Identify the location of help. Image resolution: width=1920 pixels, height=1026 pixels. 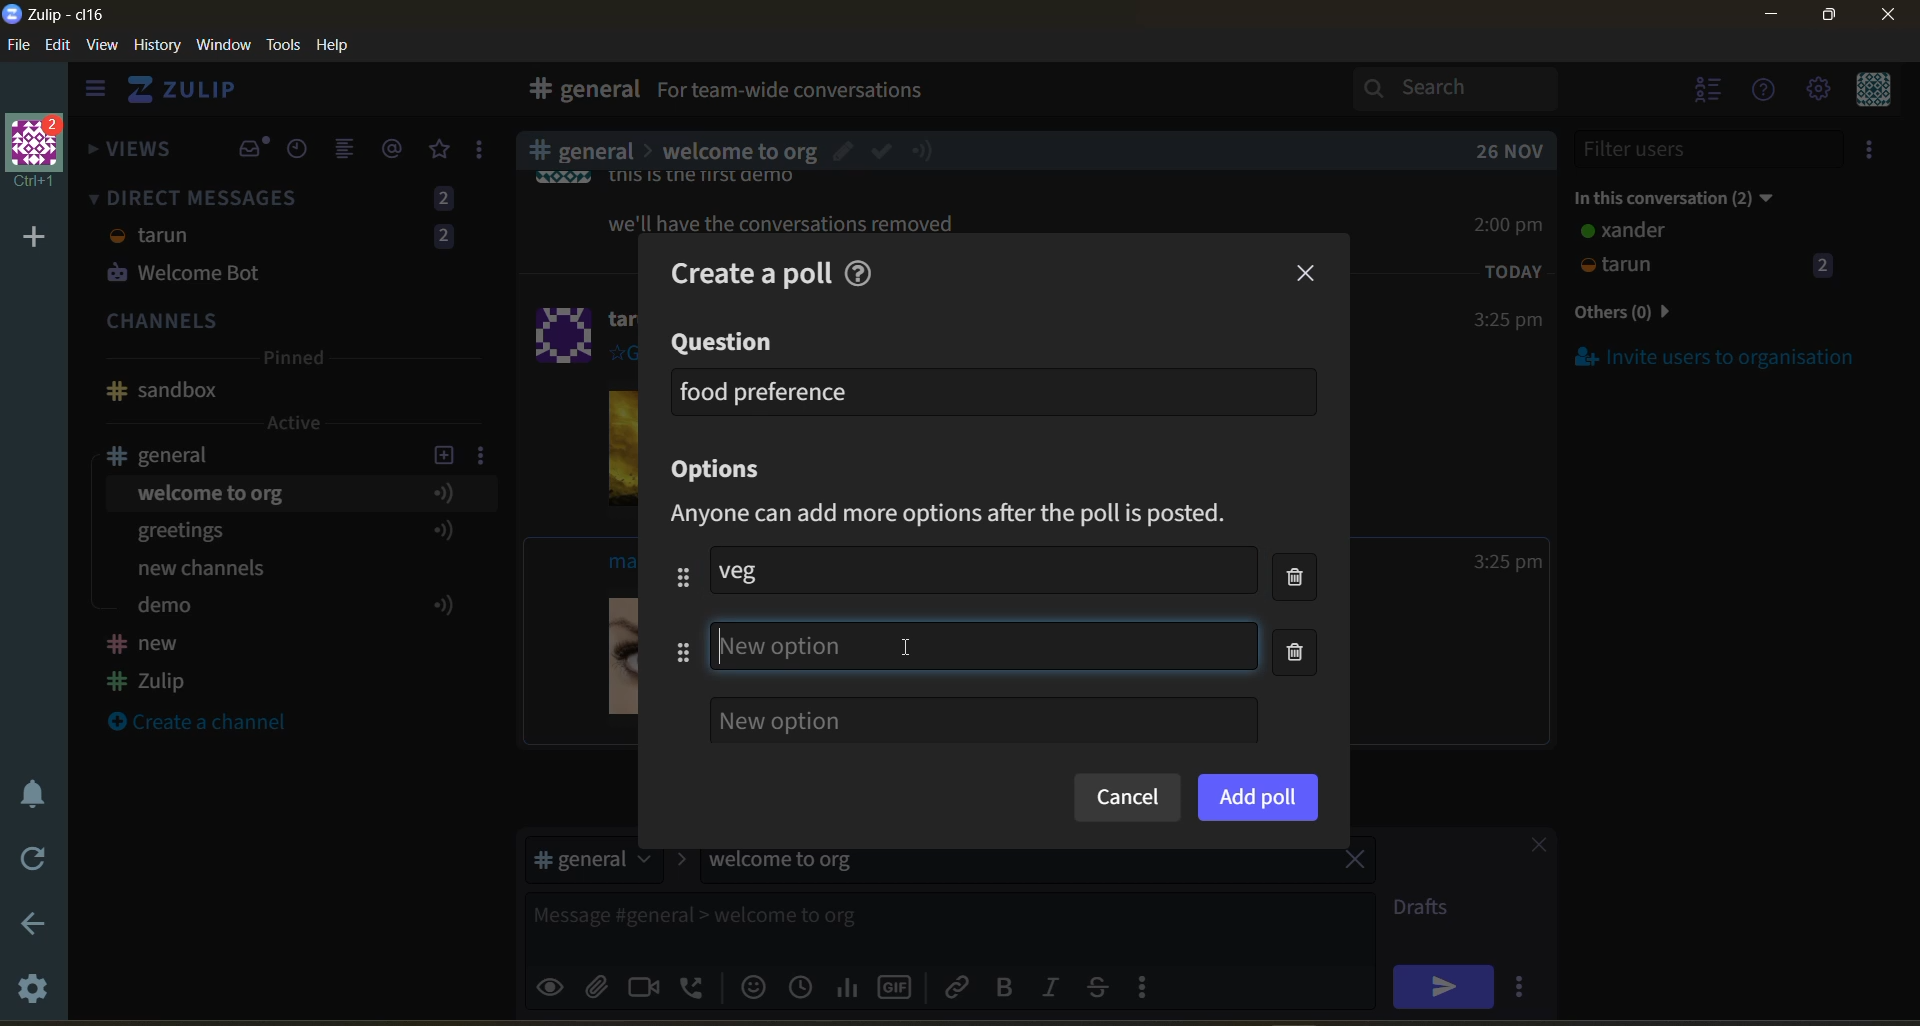
(340, 46).